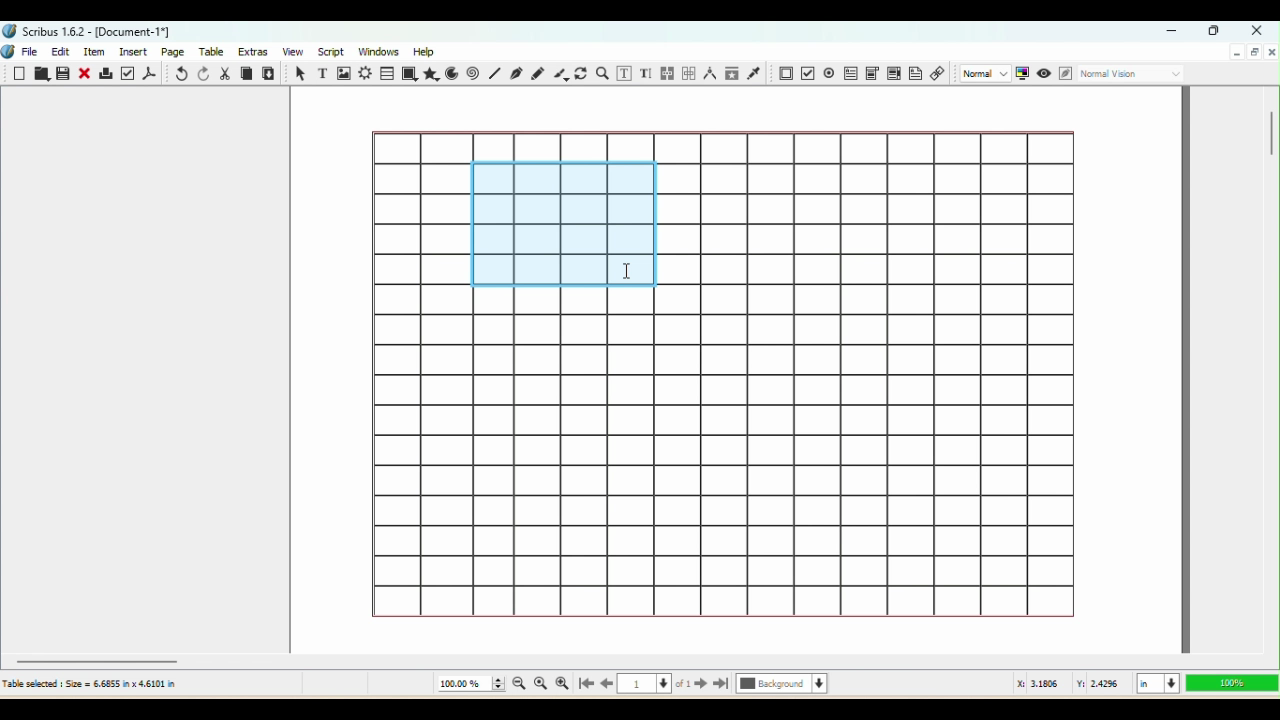 This screenshot has width=1280, height=720. I want to click on Scribus 1.6.2- [Document-1"], so click(90, 31).